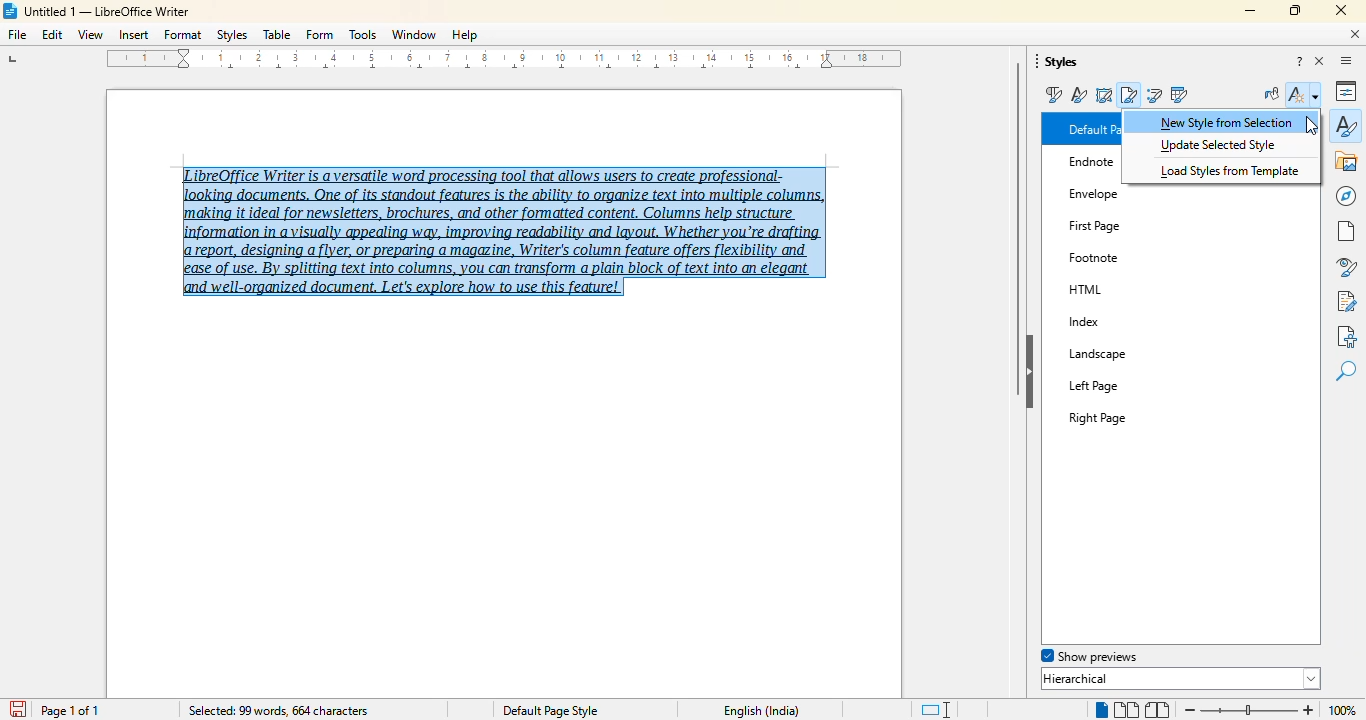 The height and width of the screenshot is (720, 1366). What do you see at coordinates (1155, 94) in the screenshot?
I see `list styles` at bounding box center [1155, 94].